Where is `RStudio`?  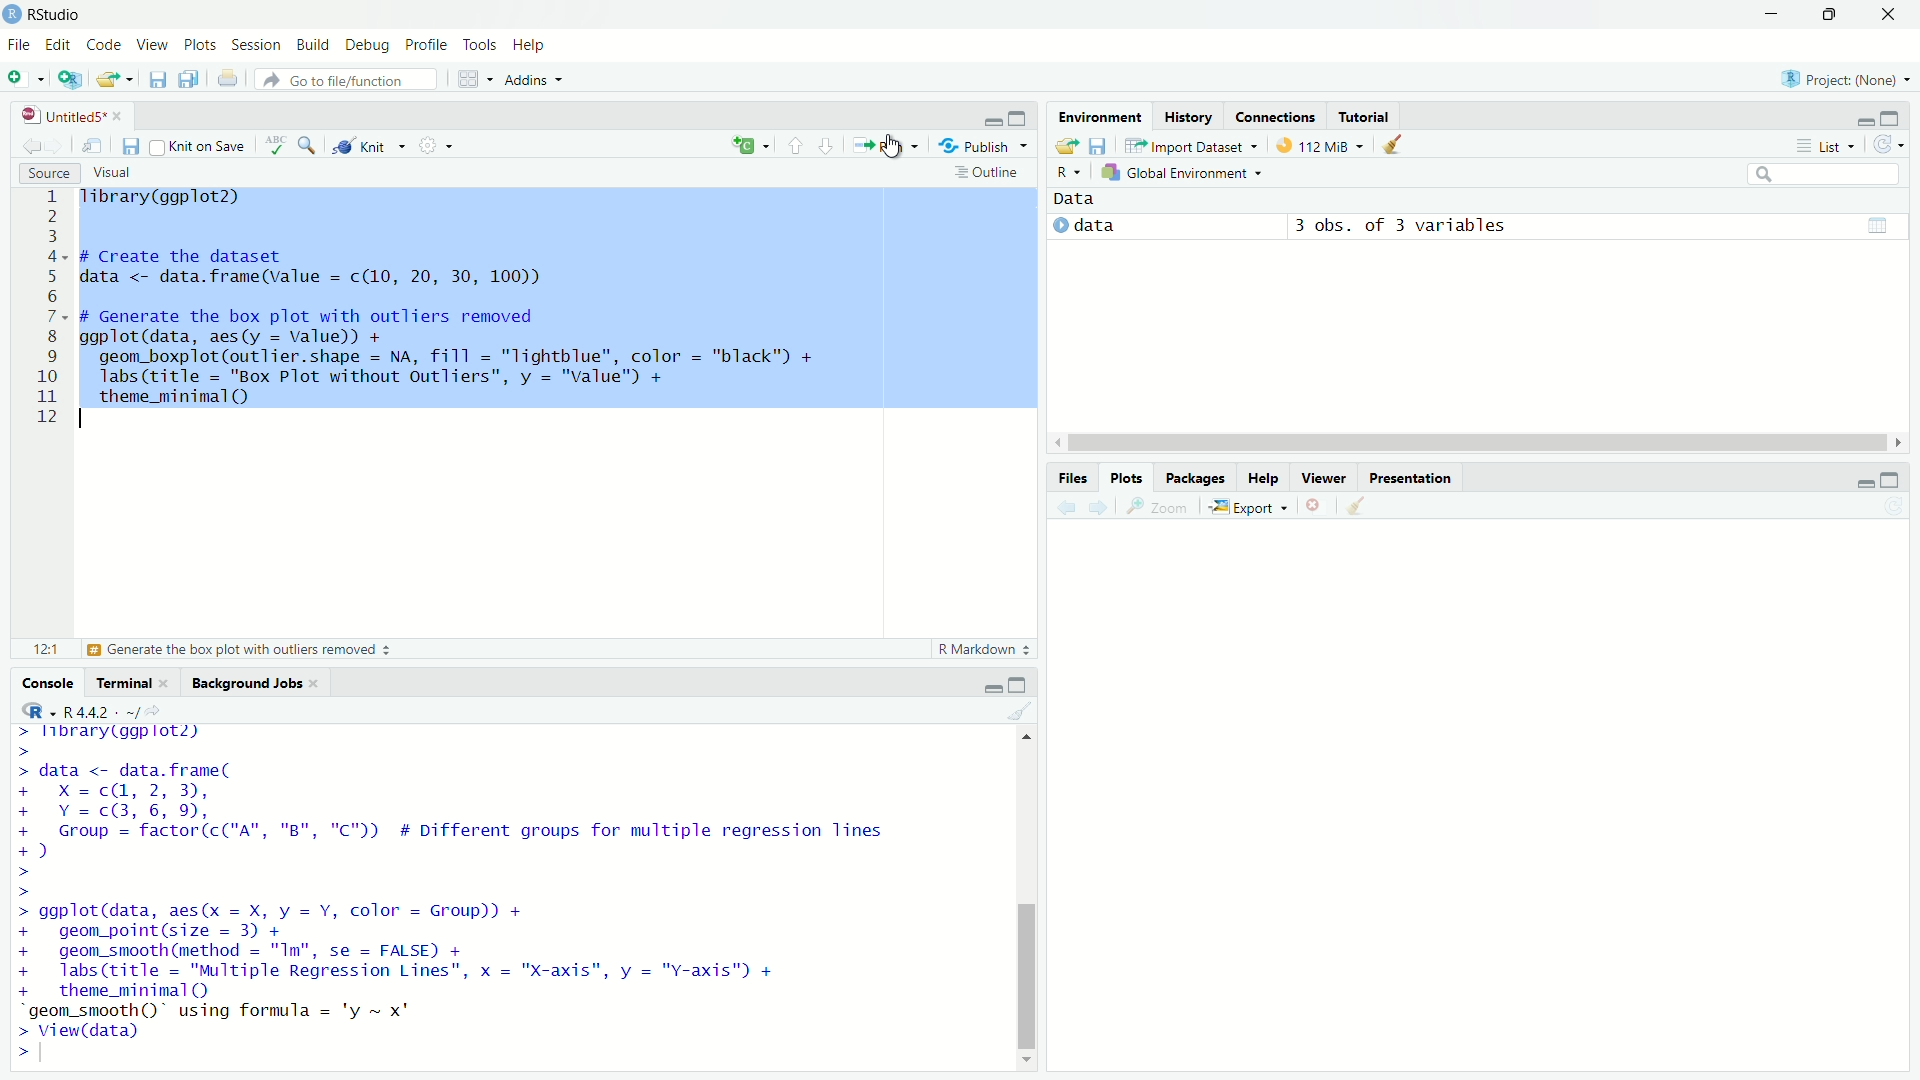 RStudio is located at coordinates (47, 13).